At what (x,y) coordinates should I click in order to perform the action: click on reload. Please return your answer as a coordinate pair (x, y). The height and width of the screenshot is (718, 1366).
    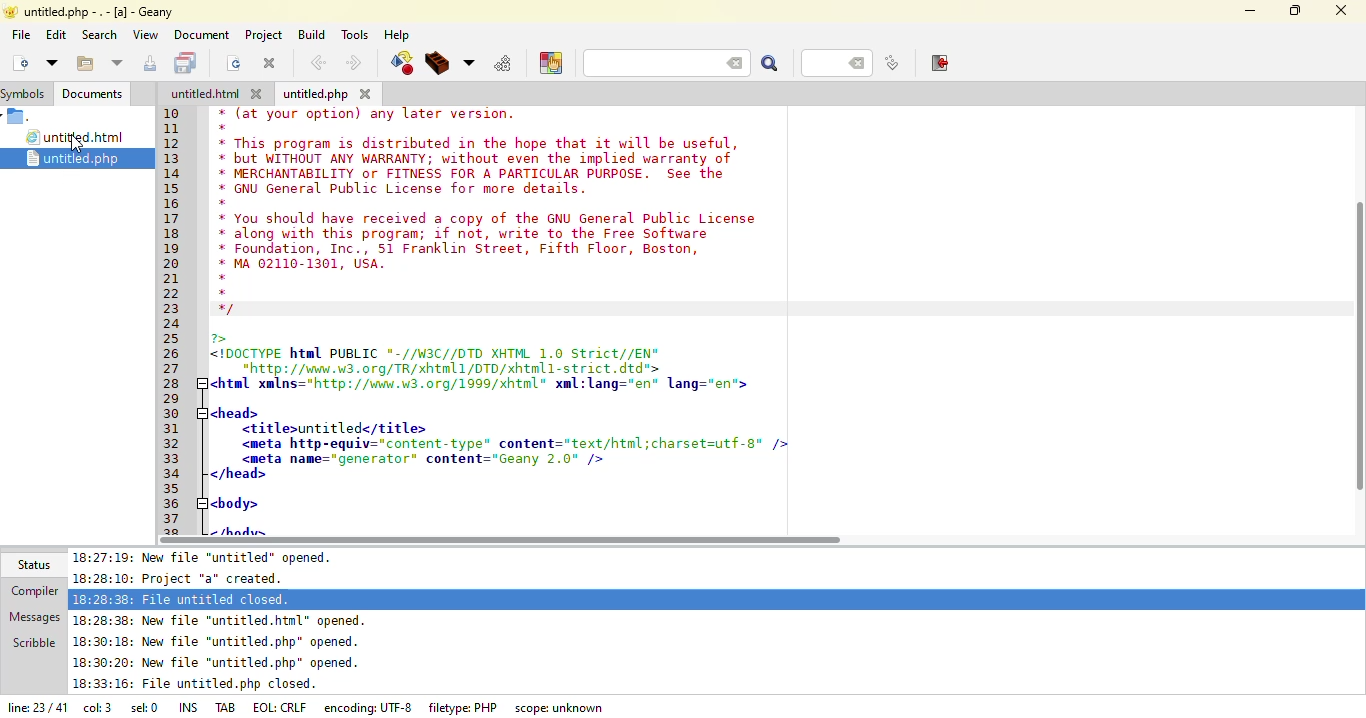
    Looking at the image, I should click on (236, 65).